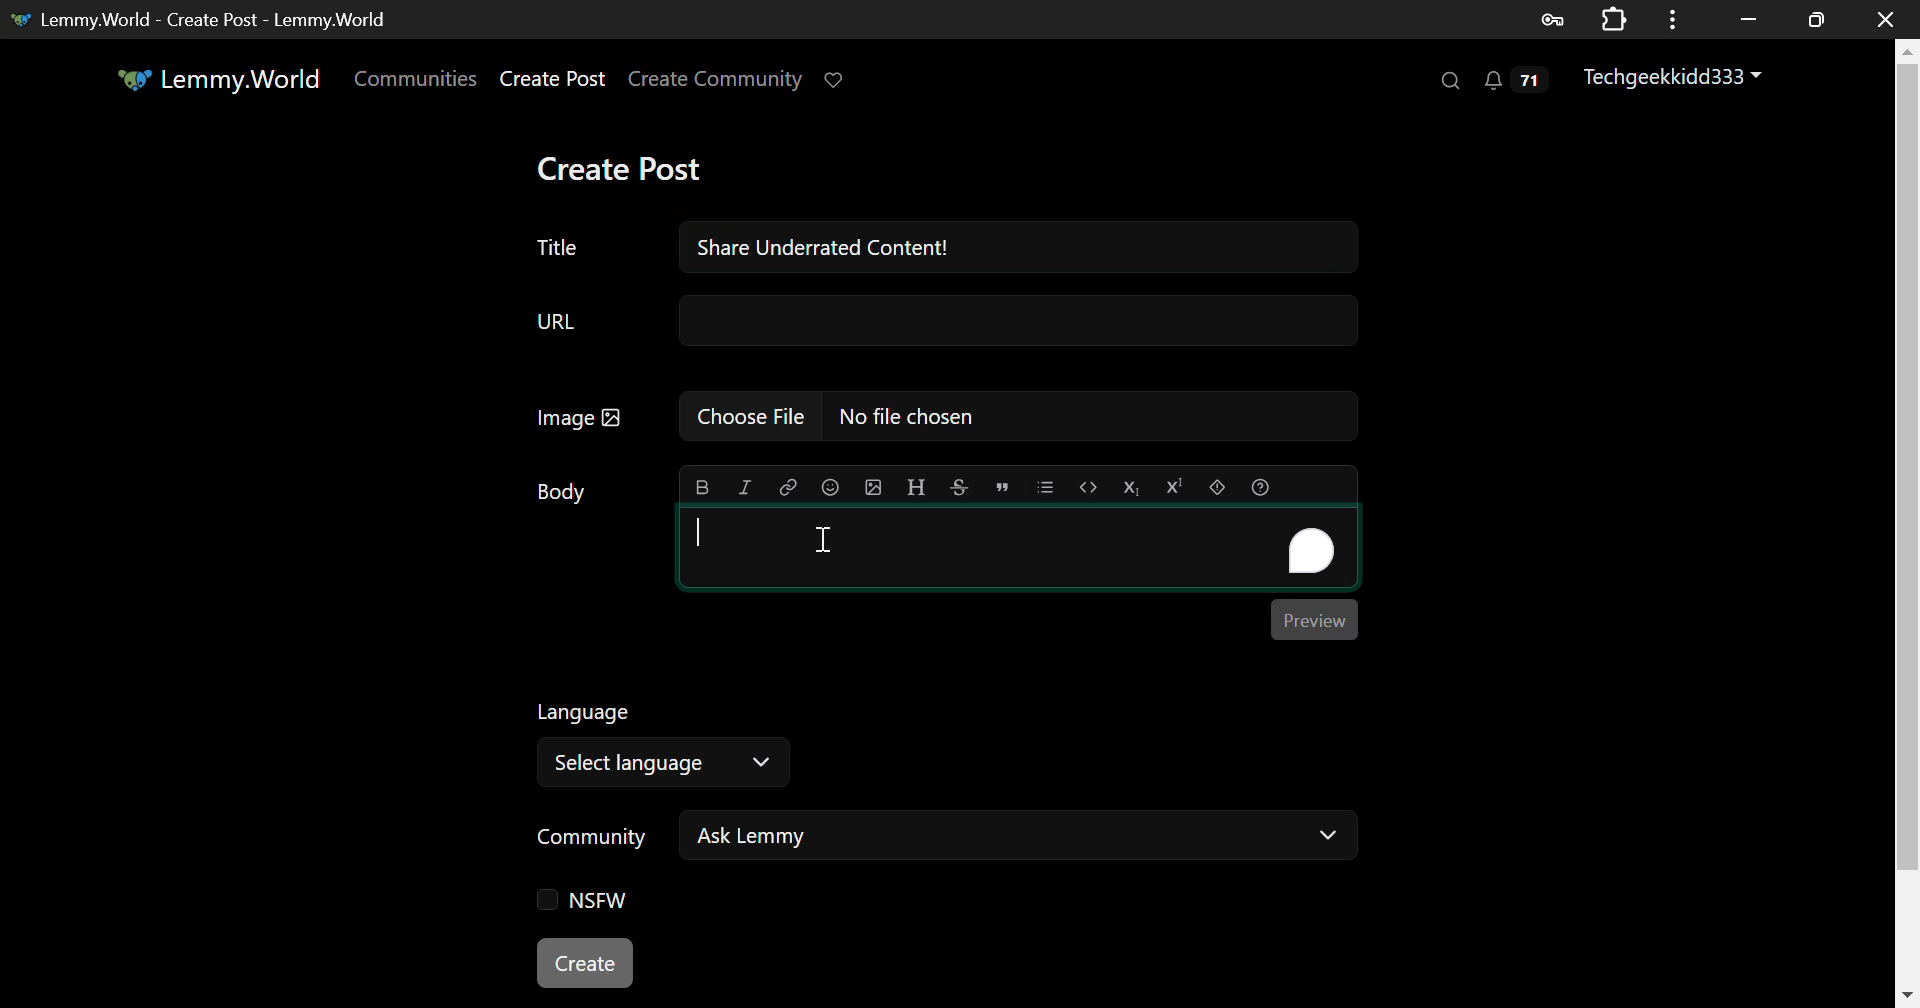  I want to click on Emoji, so click(830, 486).